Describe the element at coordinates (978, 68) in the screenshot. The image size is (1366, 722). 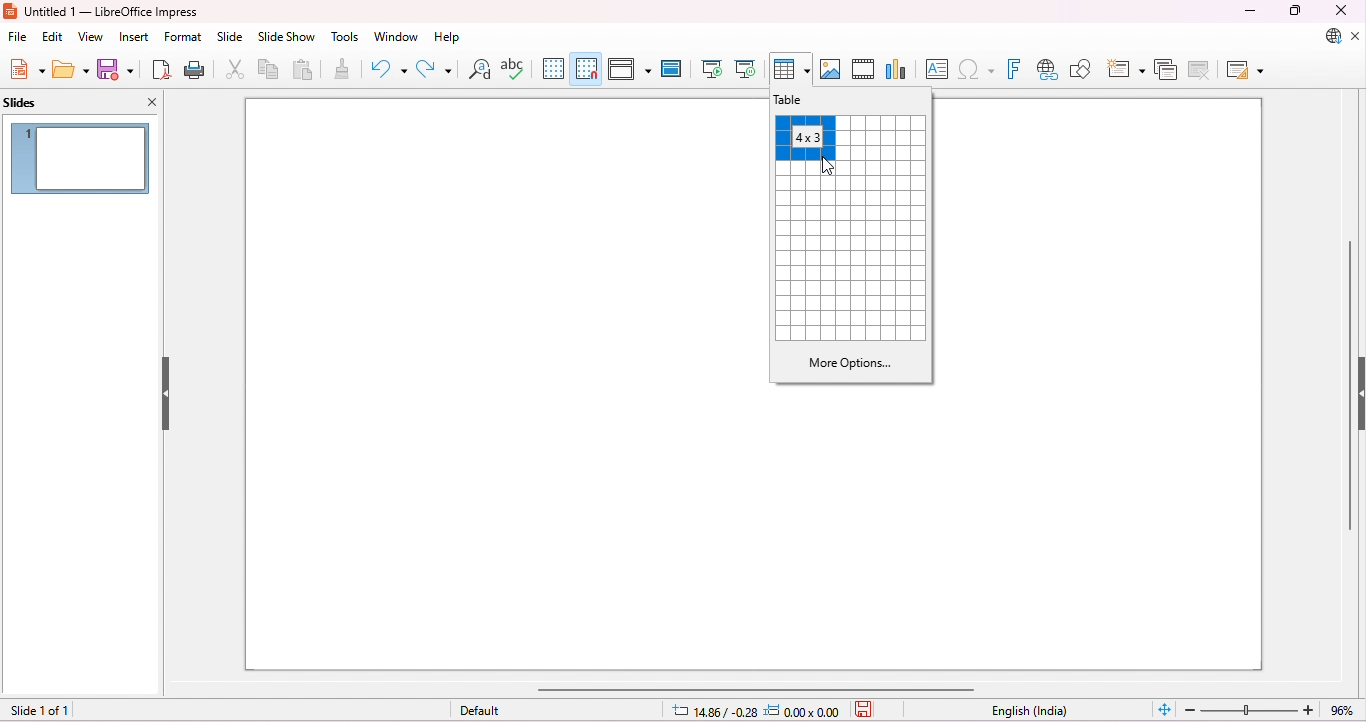
I see `insert special characters` at that location.